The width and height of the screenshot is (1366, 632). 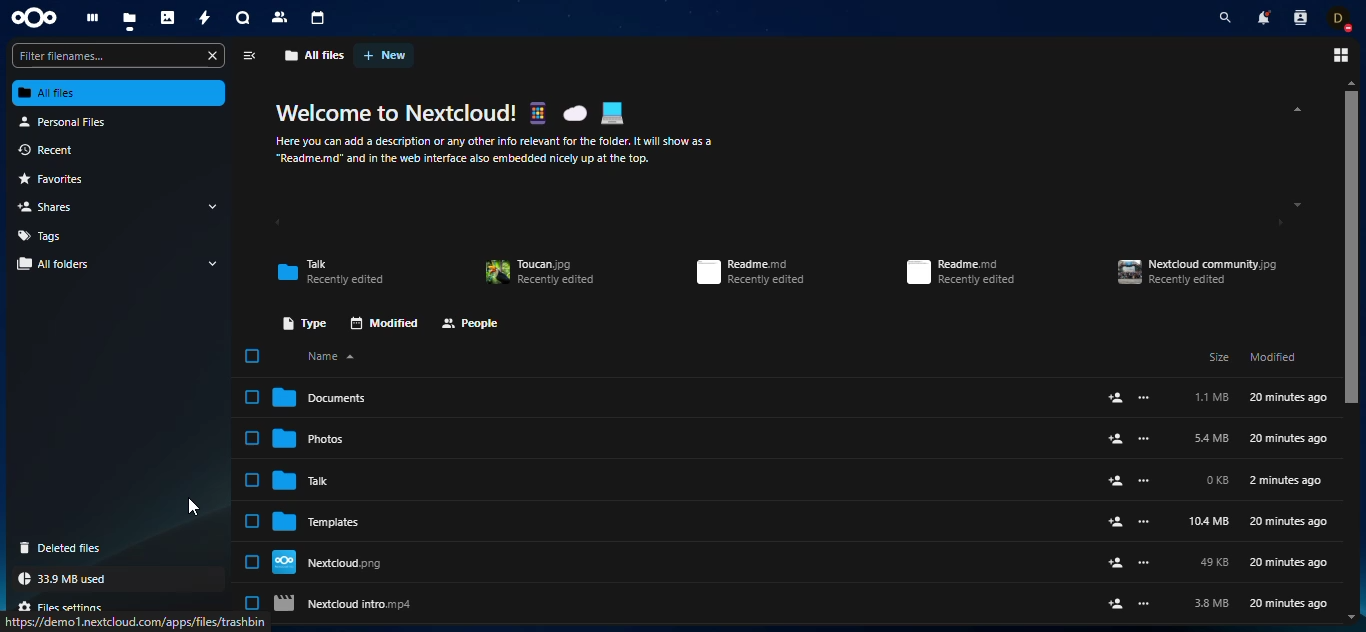 What do you see at coordinates (1128, 602) in the screenshot?
I see `Add` at bounding box center [1128, 602].